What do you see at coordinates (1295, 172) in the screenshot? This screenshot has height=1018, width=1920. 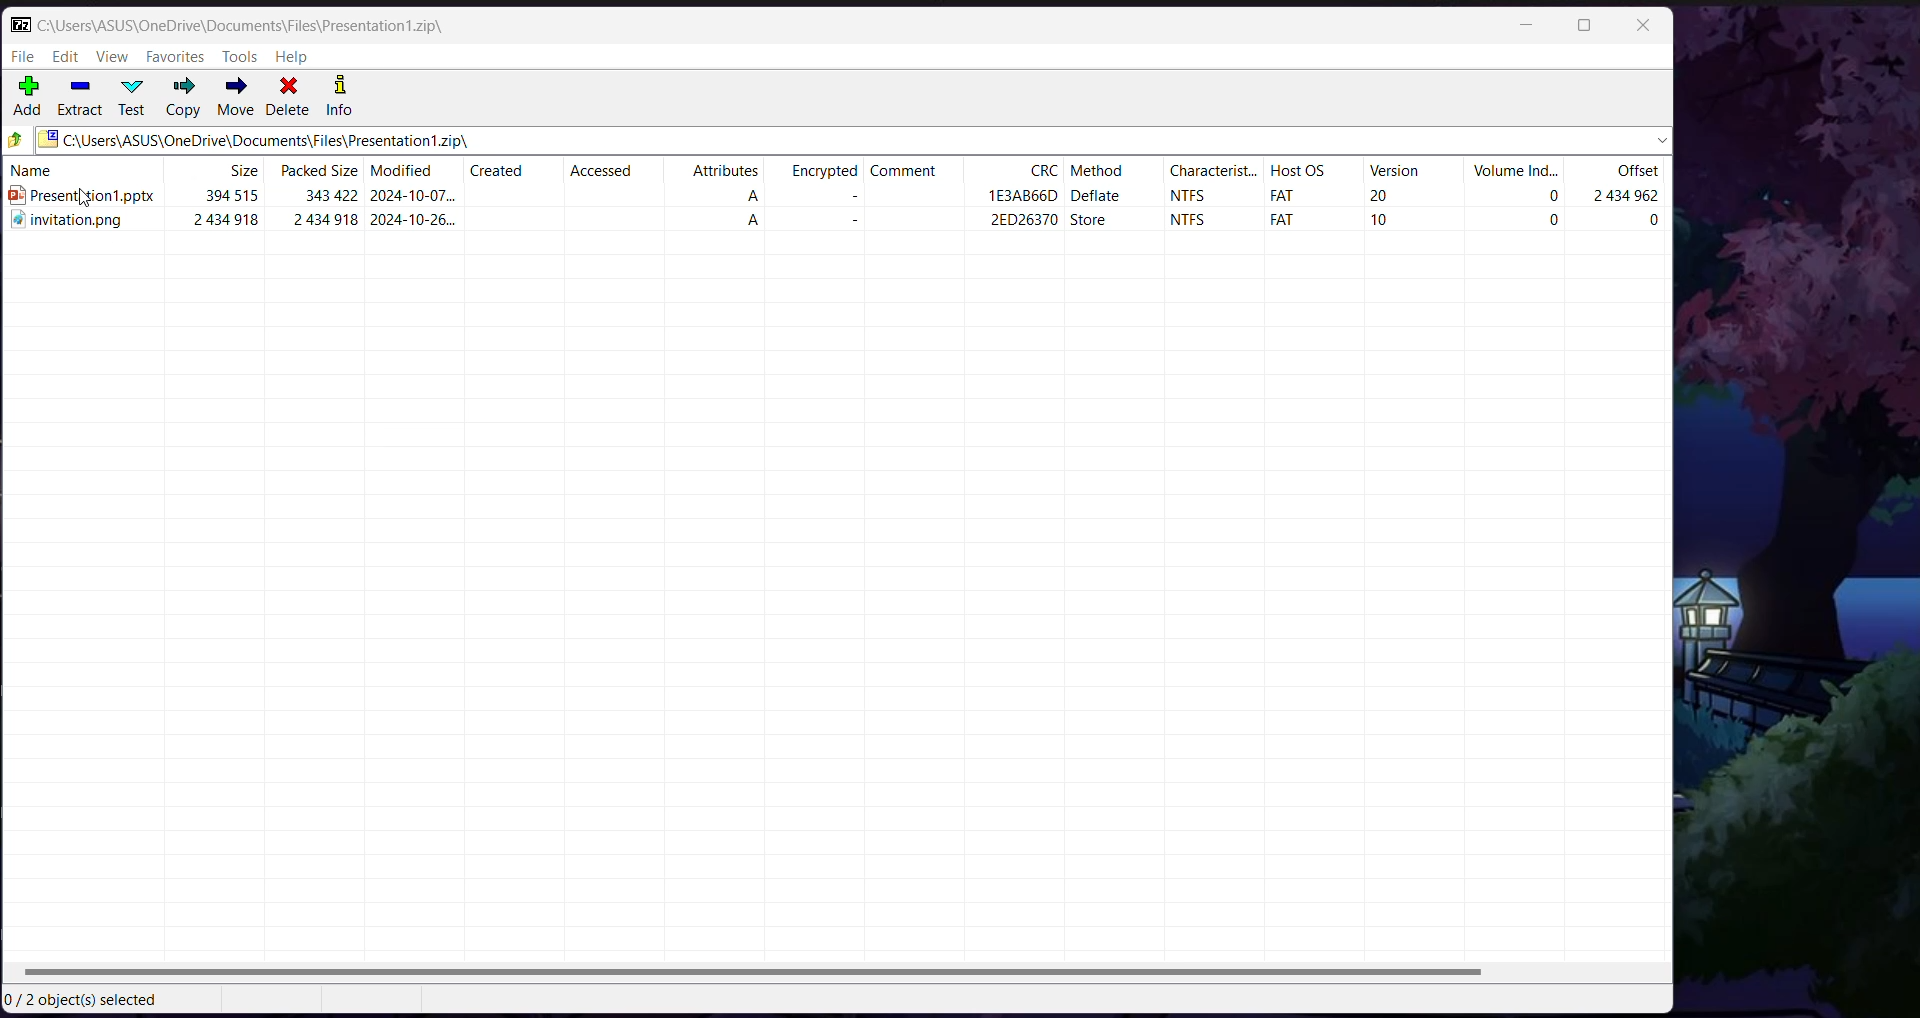 I see `Host OS` at bounding box center [1295, 172].